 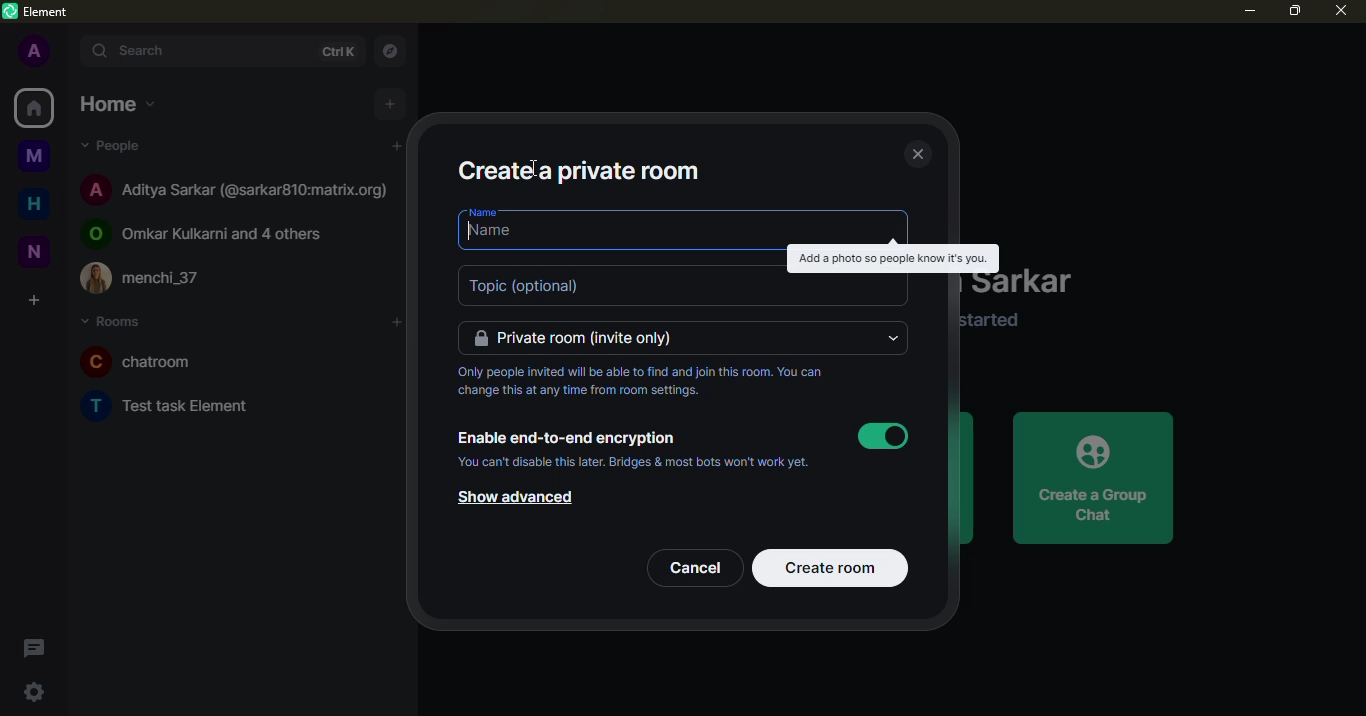 What do you see at coordinates (119, 146) in the screenshot?
I see `people` at bounding box center [119, 146].